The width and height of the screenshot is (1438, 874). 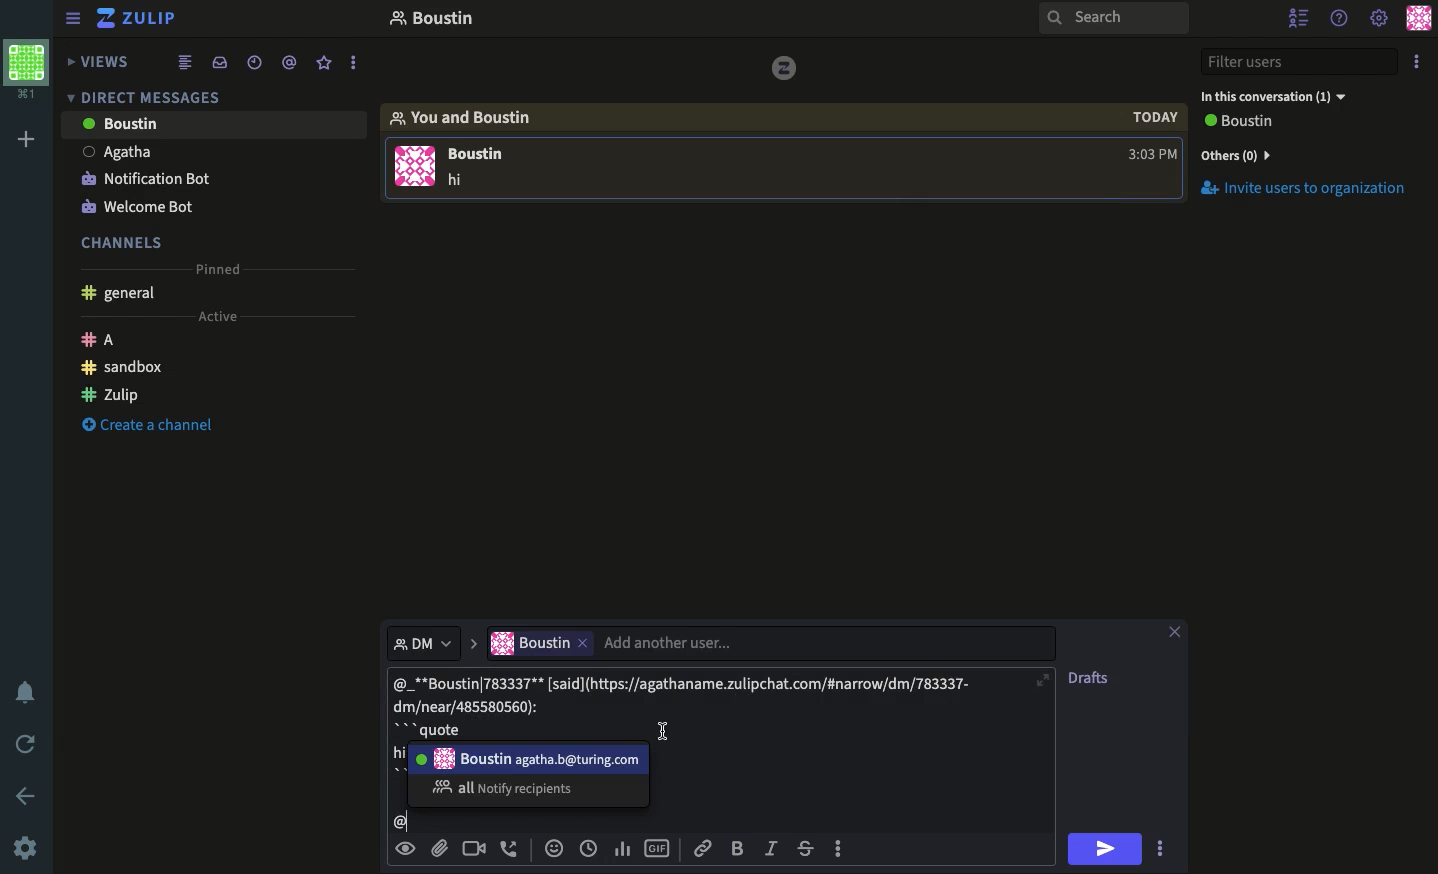 I want to click on Channels, so click(x=125, y=240).